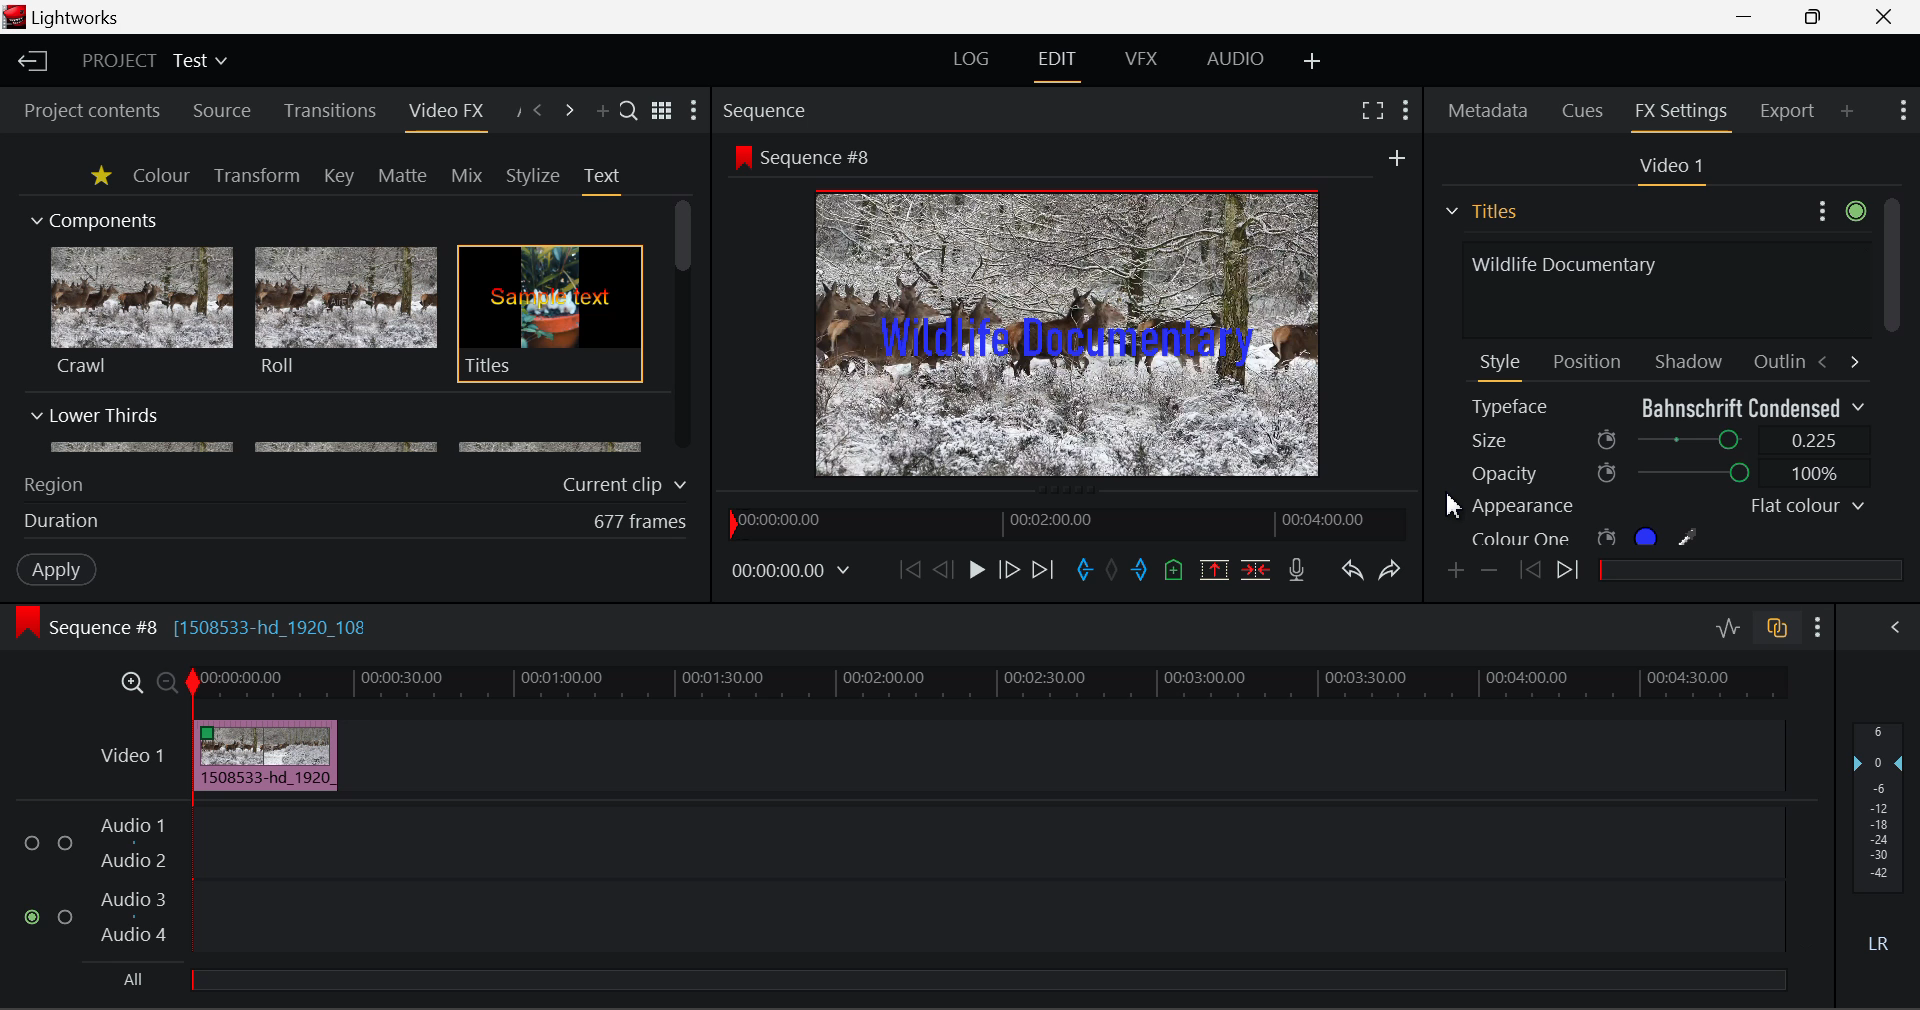 The width and height of the screenshot is (1920, 1010). What do you see at coordinates (1315, 63) in the screenshot?
I see `Add Layout` at bounding box center [1315, 63].